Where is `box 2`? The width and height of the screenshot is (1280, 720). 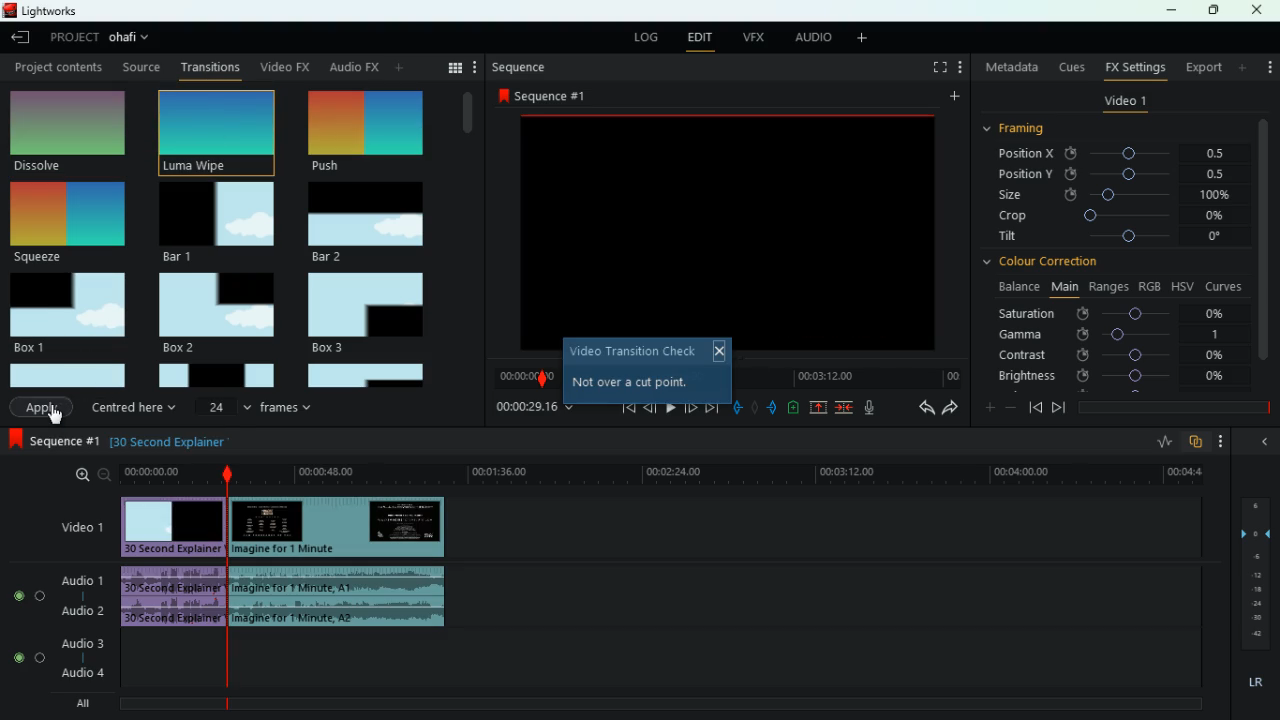
box 2 is located at coordinates (216, 313).